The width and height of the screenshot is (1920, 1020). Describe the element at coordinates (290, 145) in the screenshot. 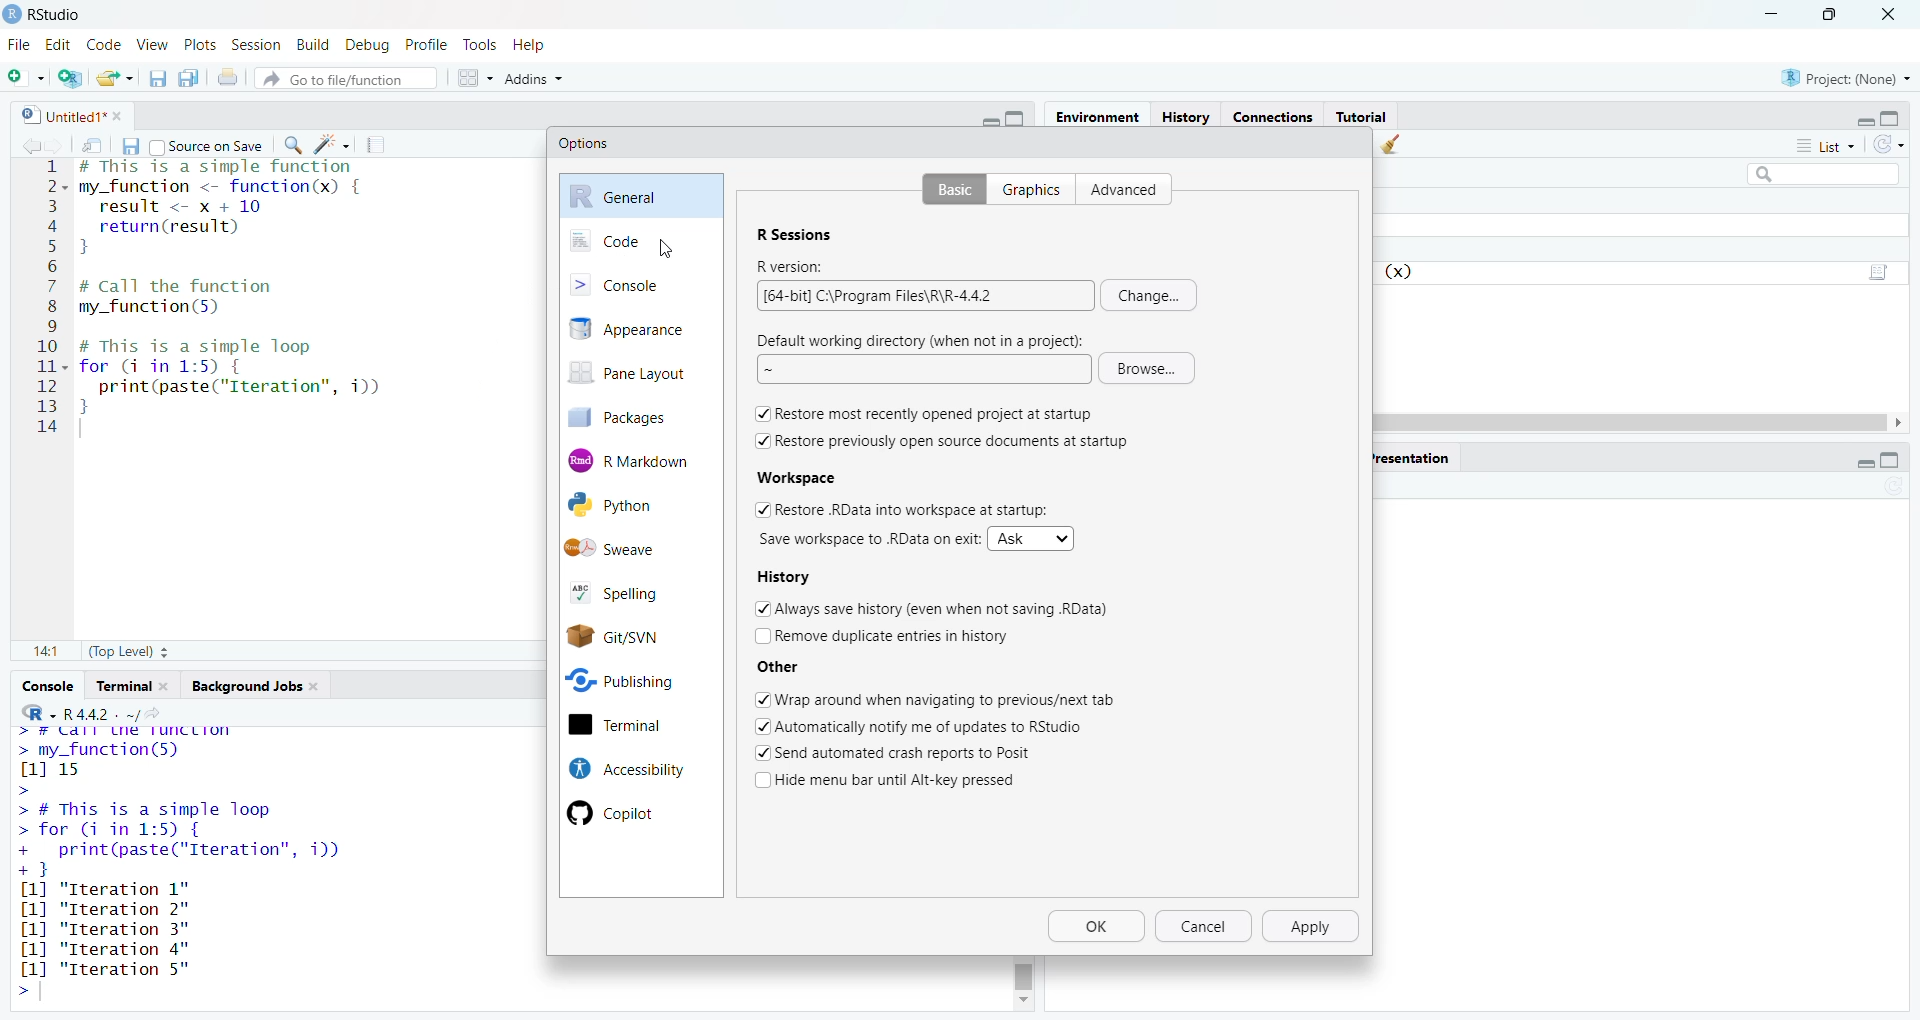

I see `find/replace` at that location.